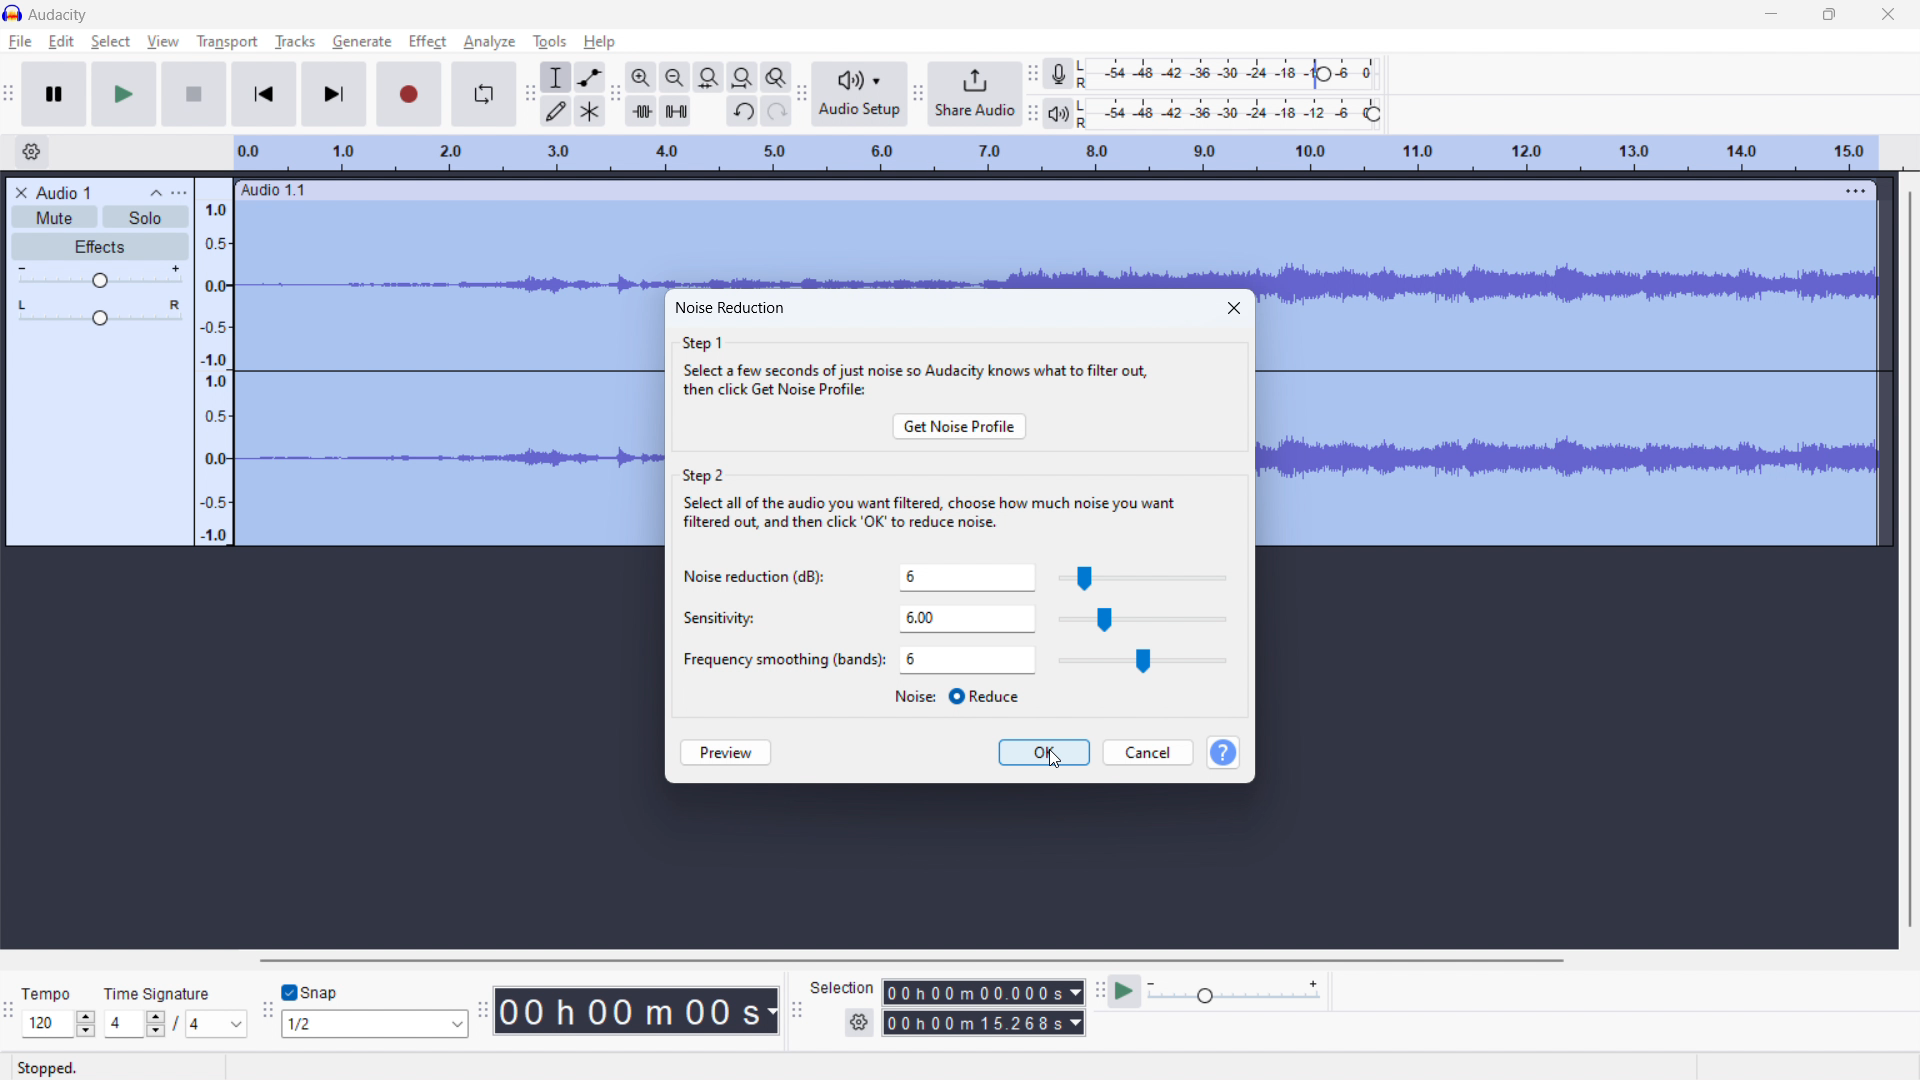 Image resolution: width=1920 pixels, height=1080 pixels. I want to click on tracks, so click(294, 41).